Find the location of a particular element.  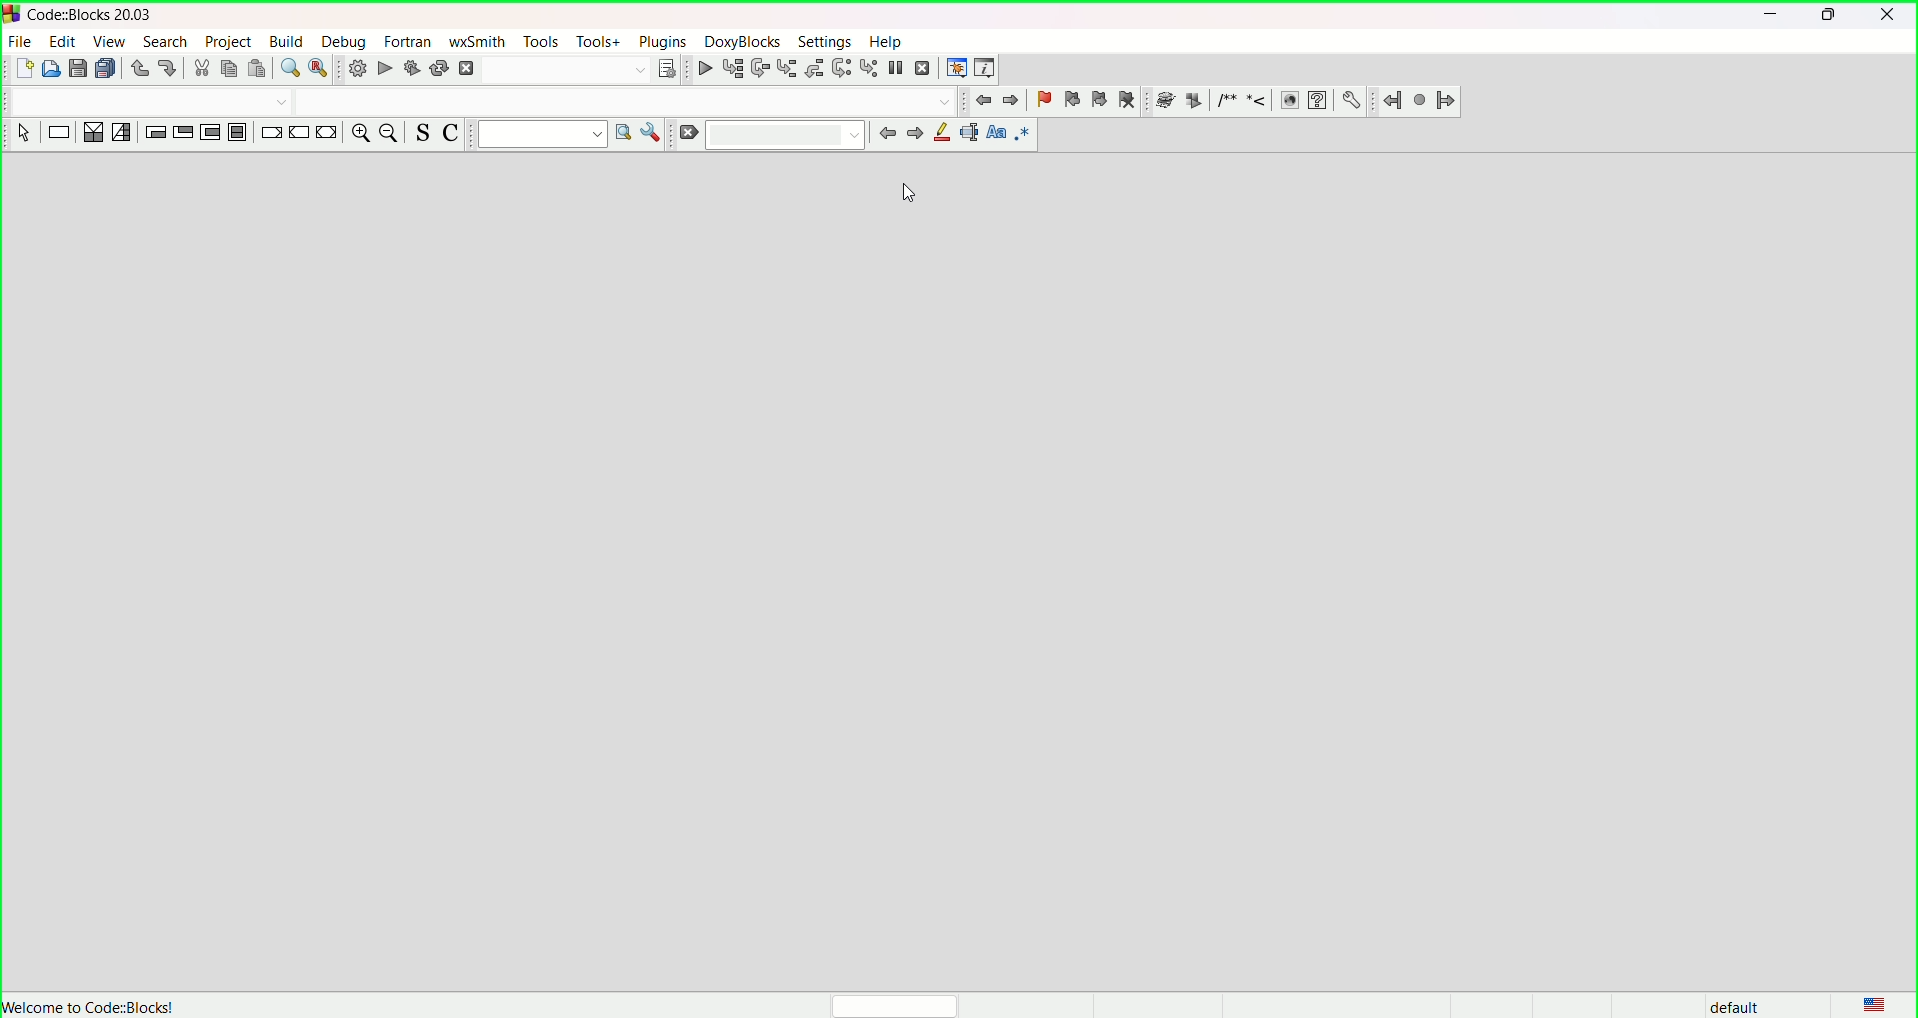

Preferences is located at coordinates (1352, 100).